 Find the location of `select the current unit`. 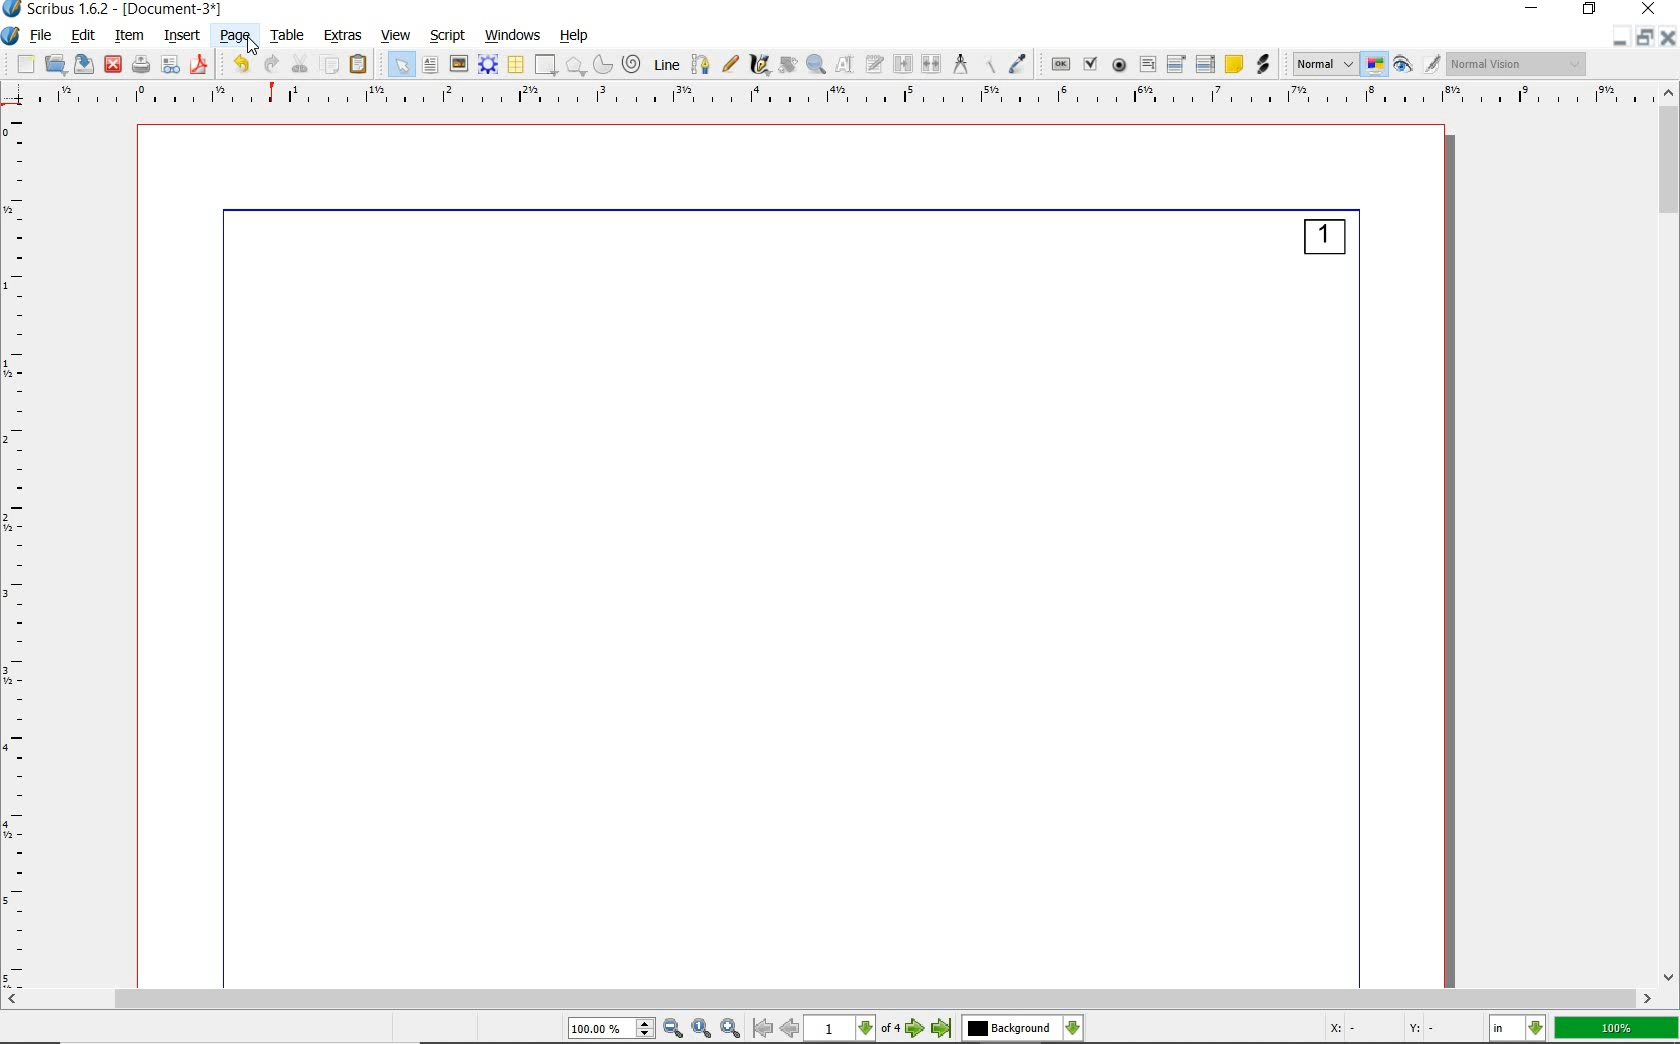

select the current unit is located at coordinates (1518, 1027).